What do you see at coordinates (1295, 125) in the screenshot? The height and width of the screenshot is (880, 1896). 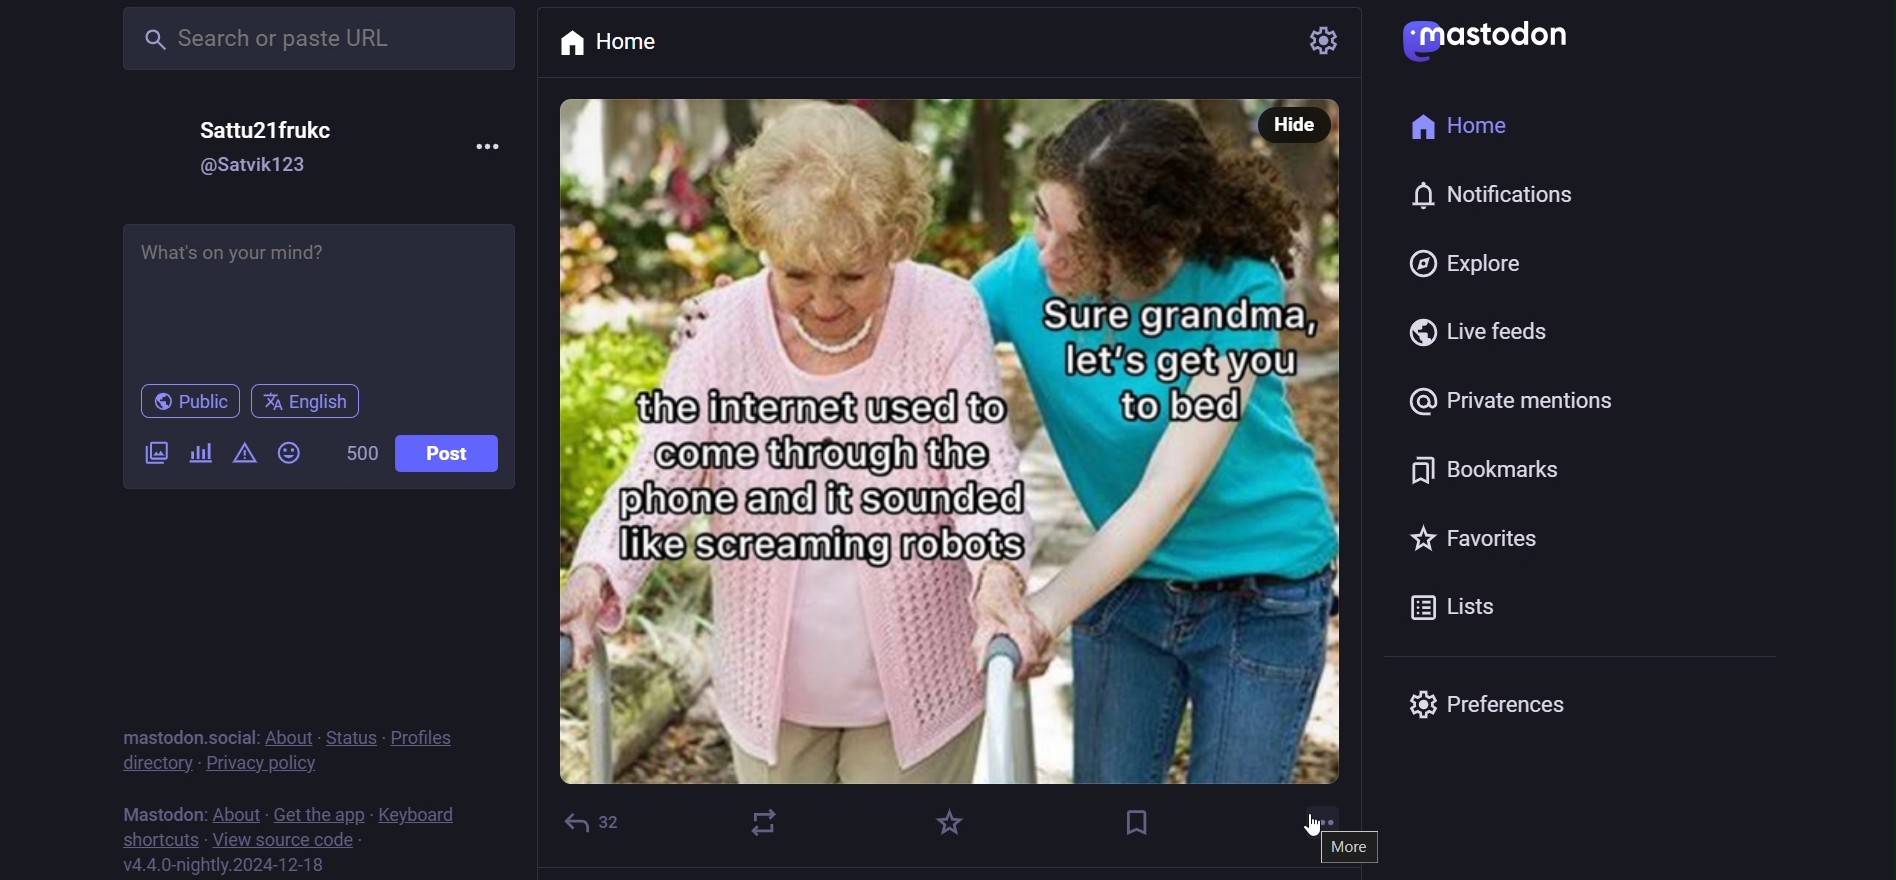 I see `hide` at bounding box center [1295, 125].